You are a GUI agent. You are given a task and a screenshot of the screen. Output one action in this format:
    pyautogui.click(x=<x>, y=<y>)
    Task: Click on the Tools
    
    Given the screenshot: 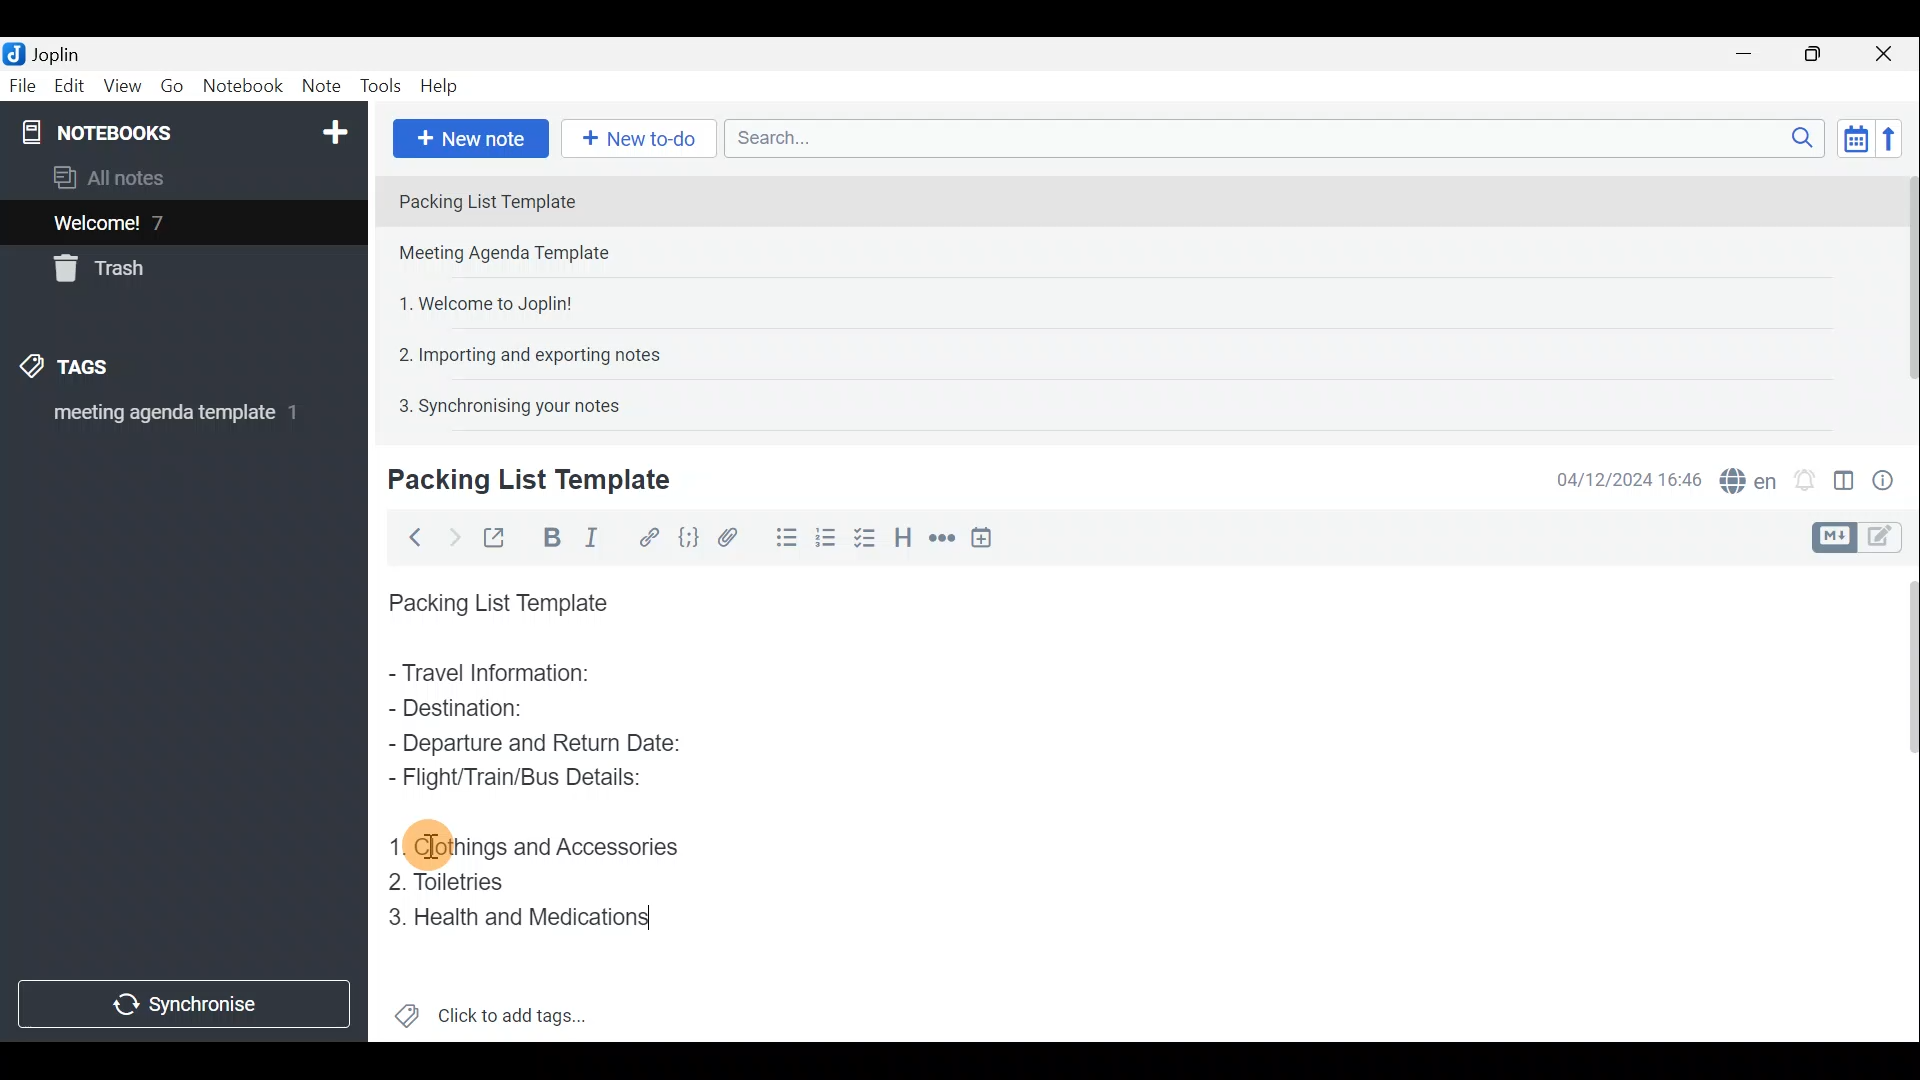 What is the action you would take?
    pyautogui.click(x=383, y=87)
    